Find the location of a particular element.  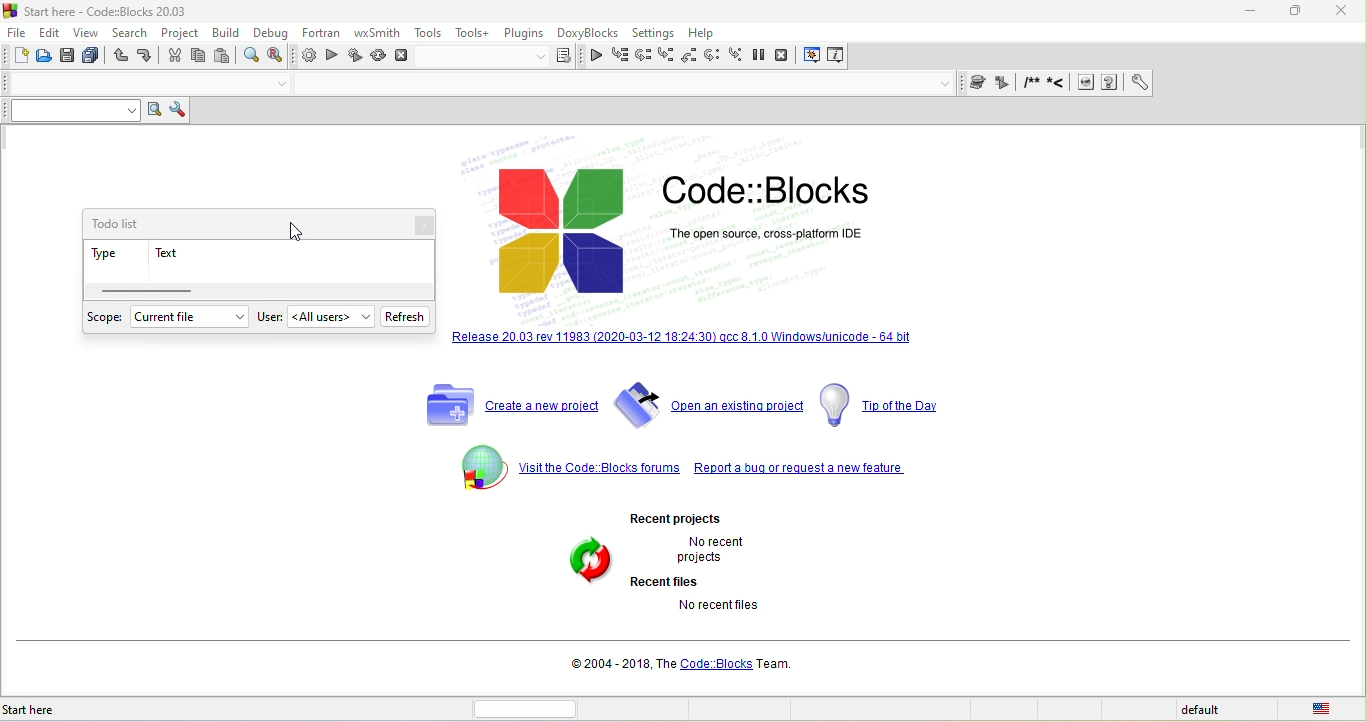

edit is located at coordinates (53, 32).